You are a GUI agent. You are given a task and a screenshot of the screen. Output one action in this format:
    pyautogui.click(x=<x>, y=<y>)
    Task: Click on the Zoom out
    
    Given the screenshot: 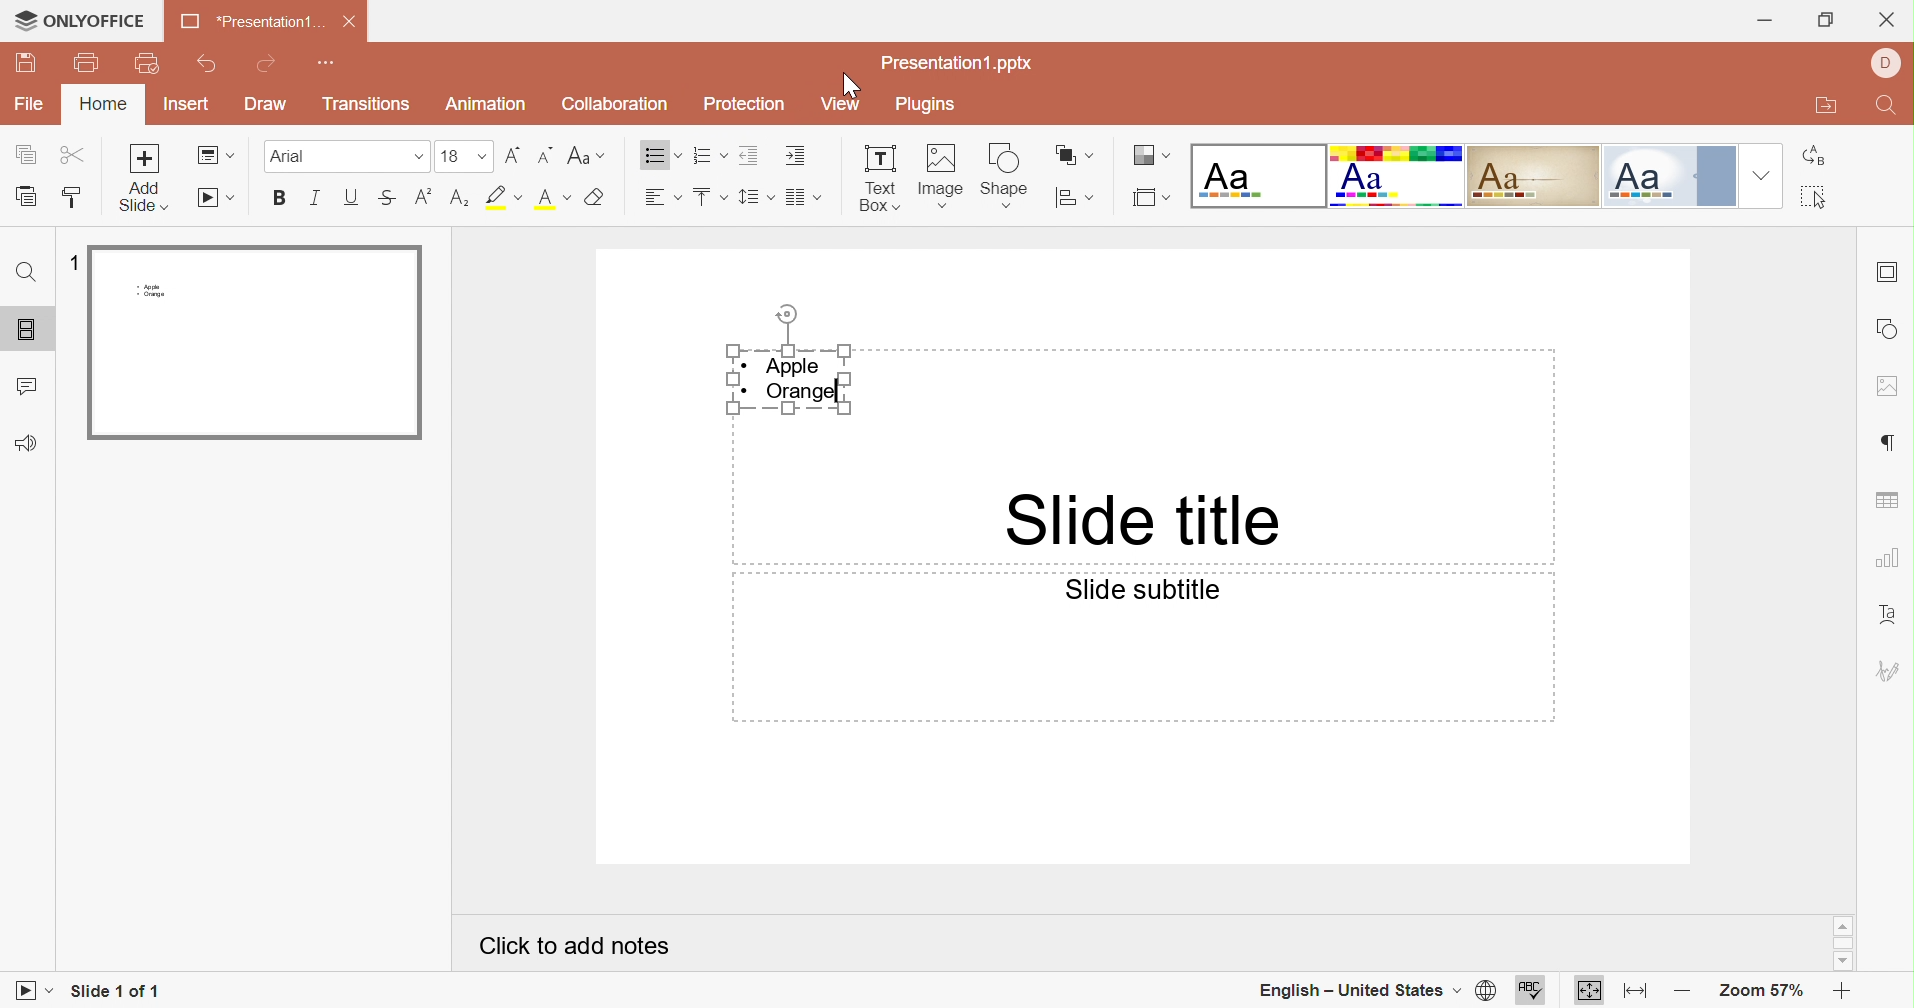 What is the action you would take?
    pyautogui.click(x=1684, y=990)
    